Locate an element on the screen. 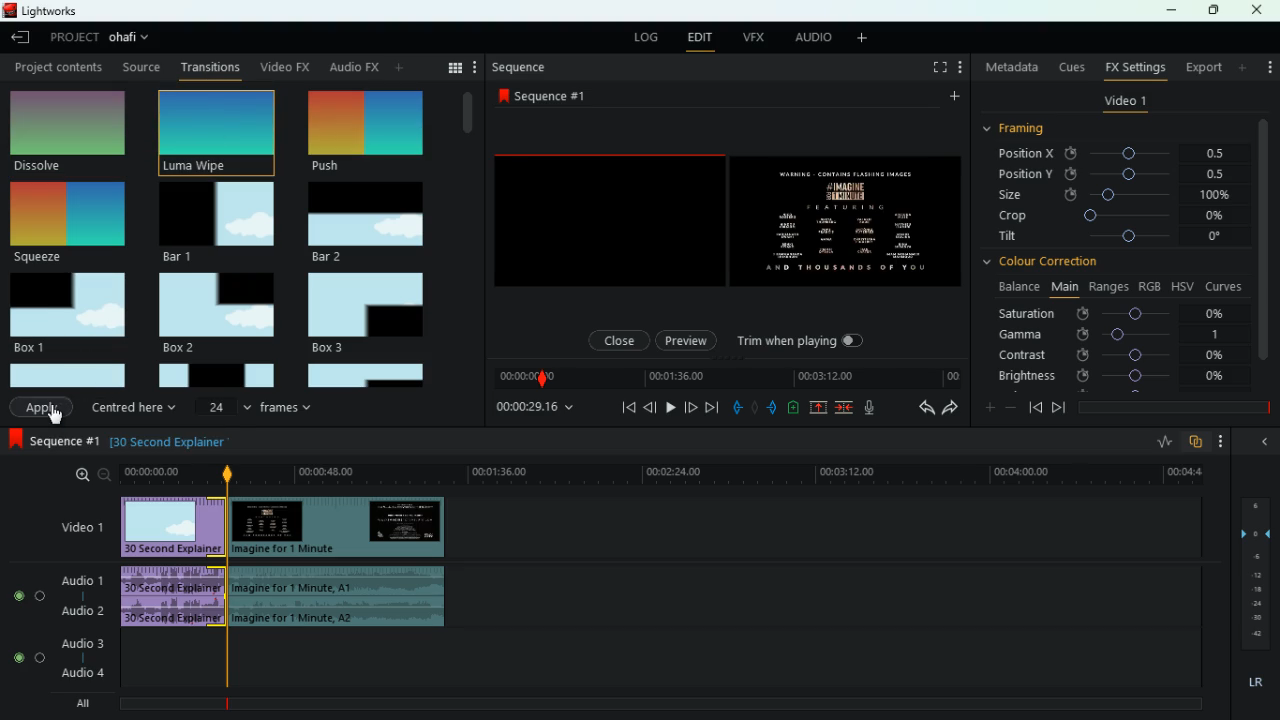 The height and width of the screenshot is (720, 1280). search is located at coordinates (432, 67).